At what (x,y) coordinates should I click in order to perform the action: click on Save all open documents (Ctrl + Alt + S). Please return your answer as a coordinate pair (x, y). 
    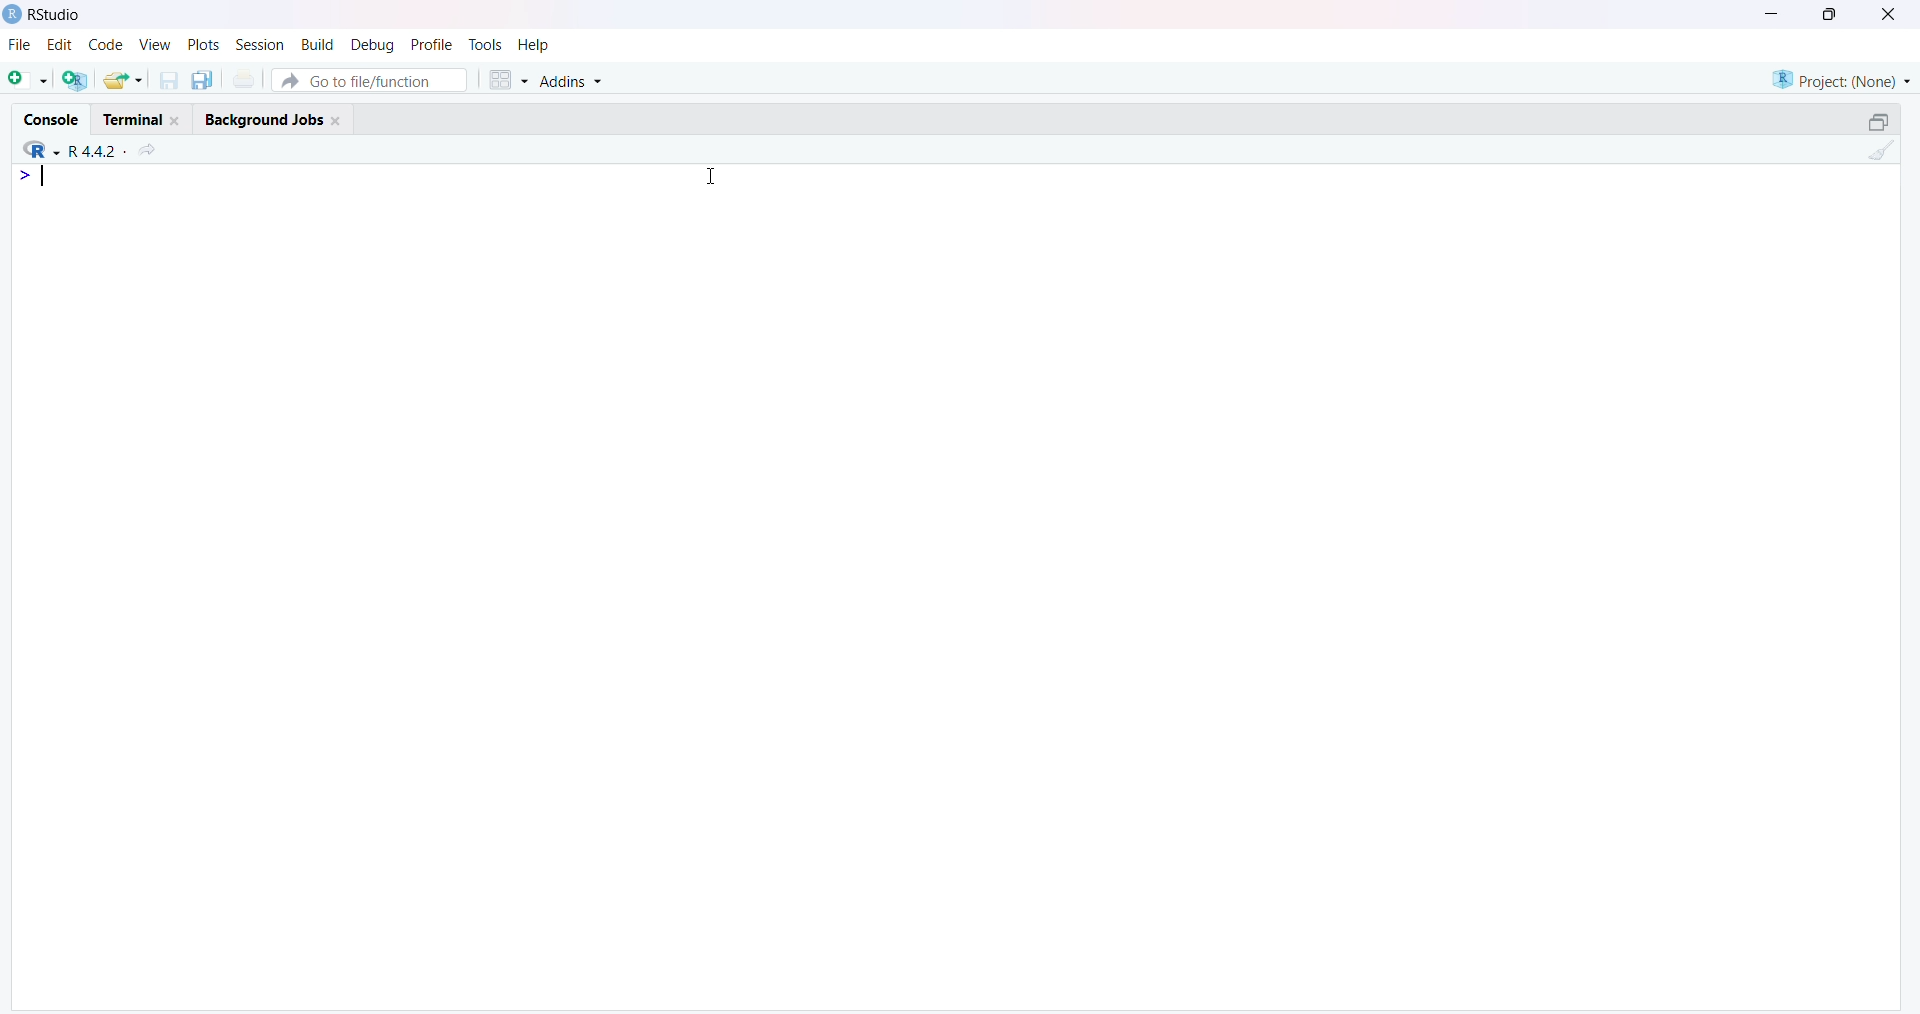
    Looking at the image, I should click on (208, 78).